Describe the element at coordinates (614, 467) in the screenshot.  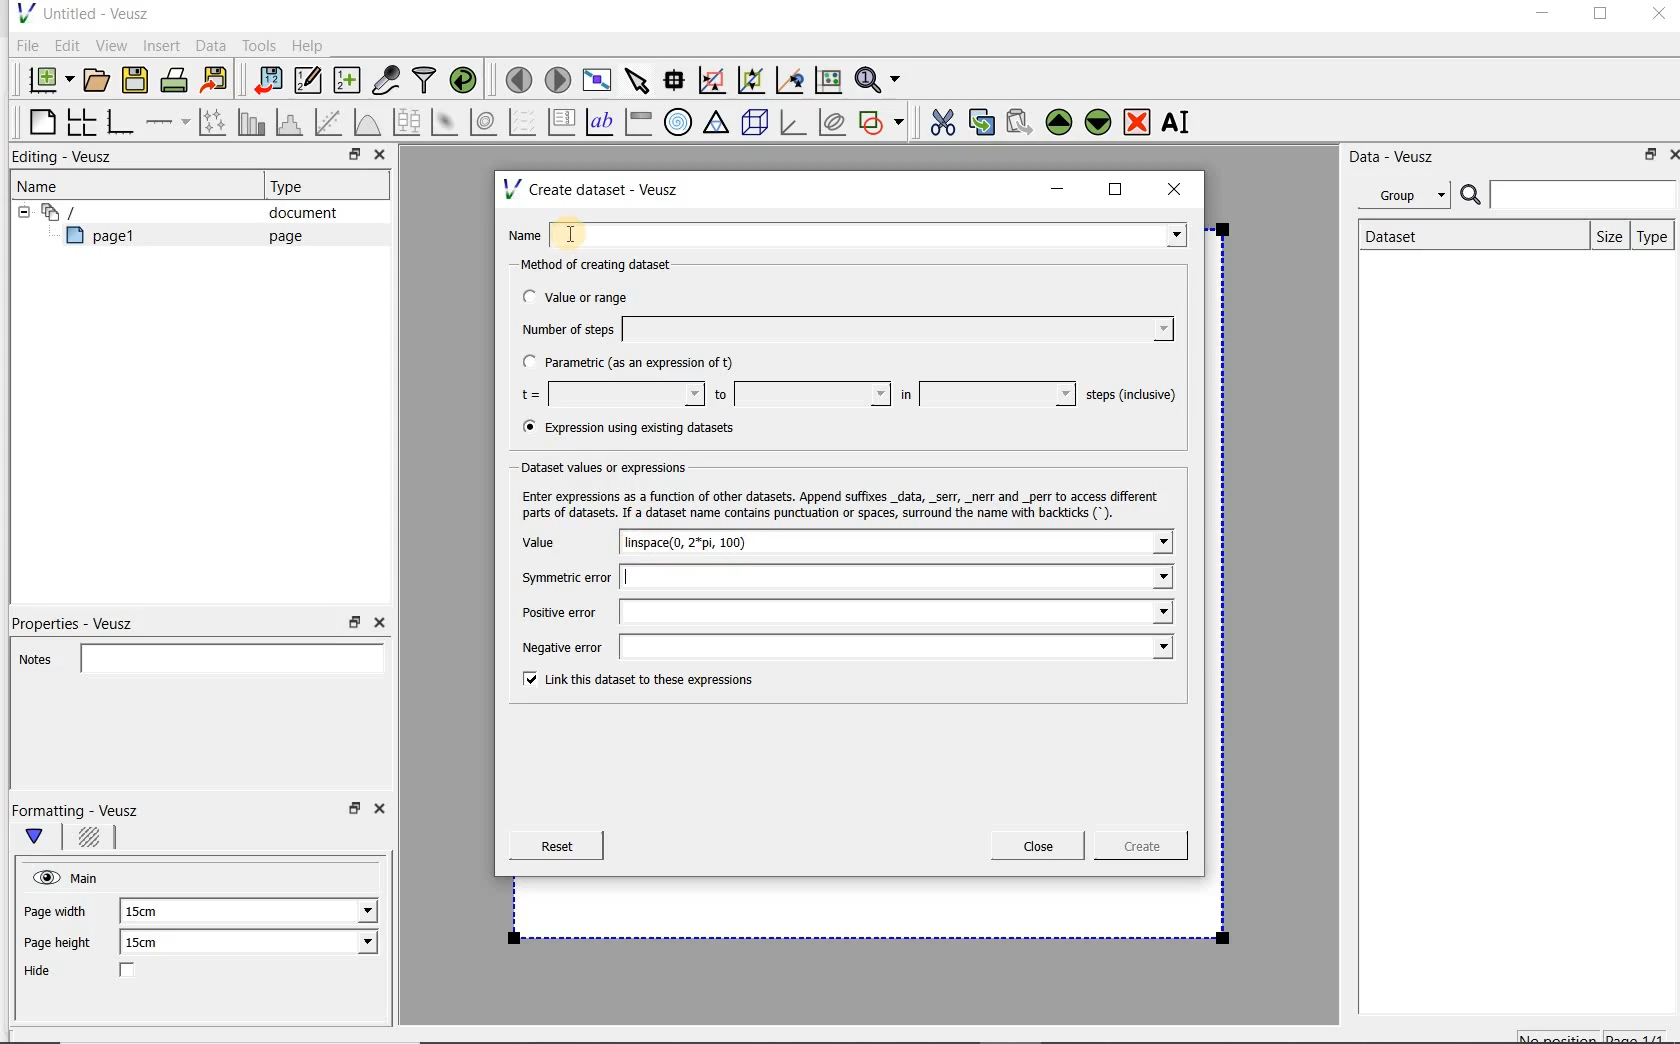
I see `Dataset values or expressions` at that location.